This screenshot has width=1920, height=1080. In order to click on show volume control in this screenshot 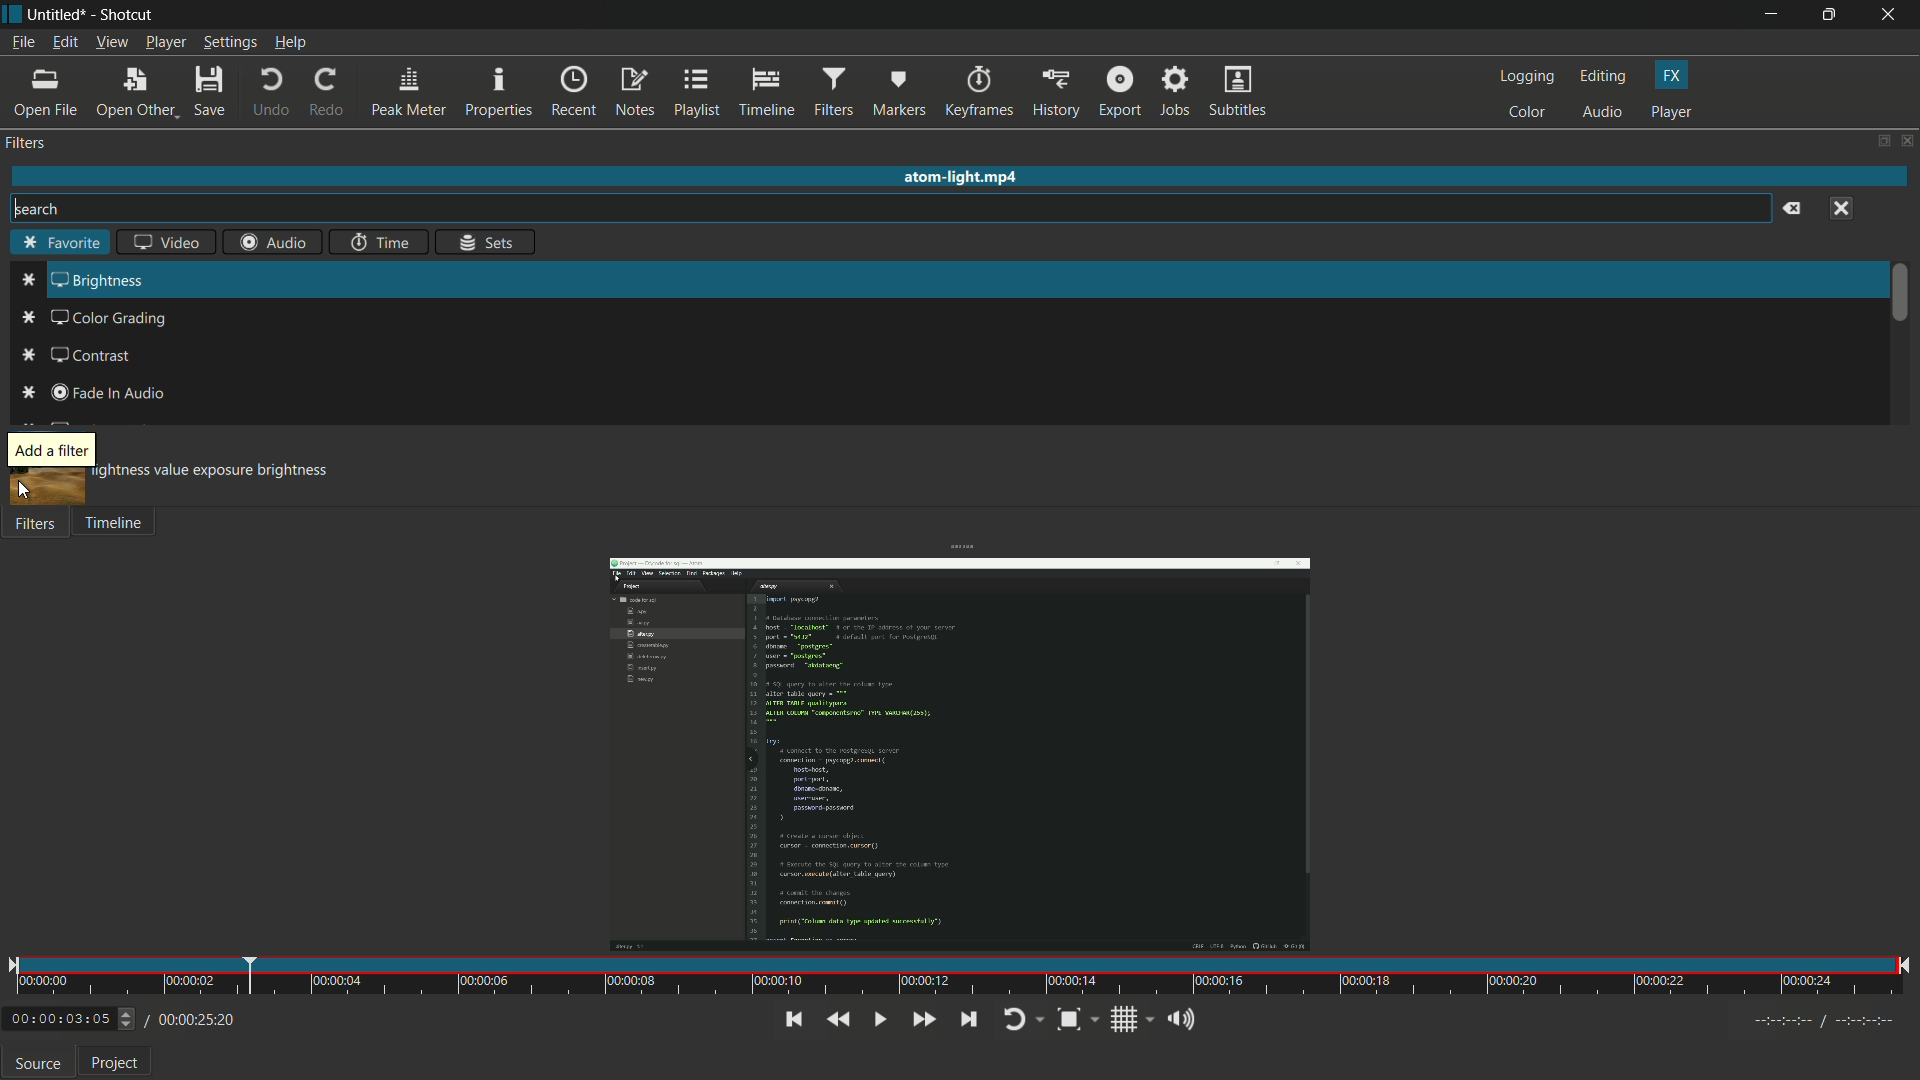, I will do `click(1179, 1021)`.